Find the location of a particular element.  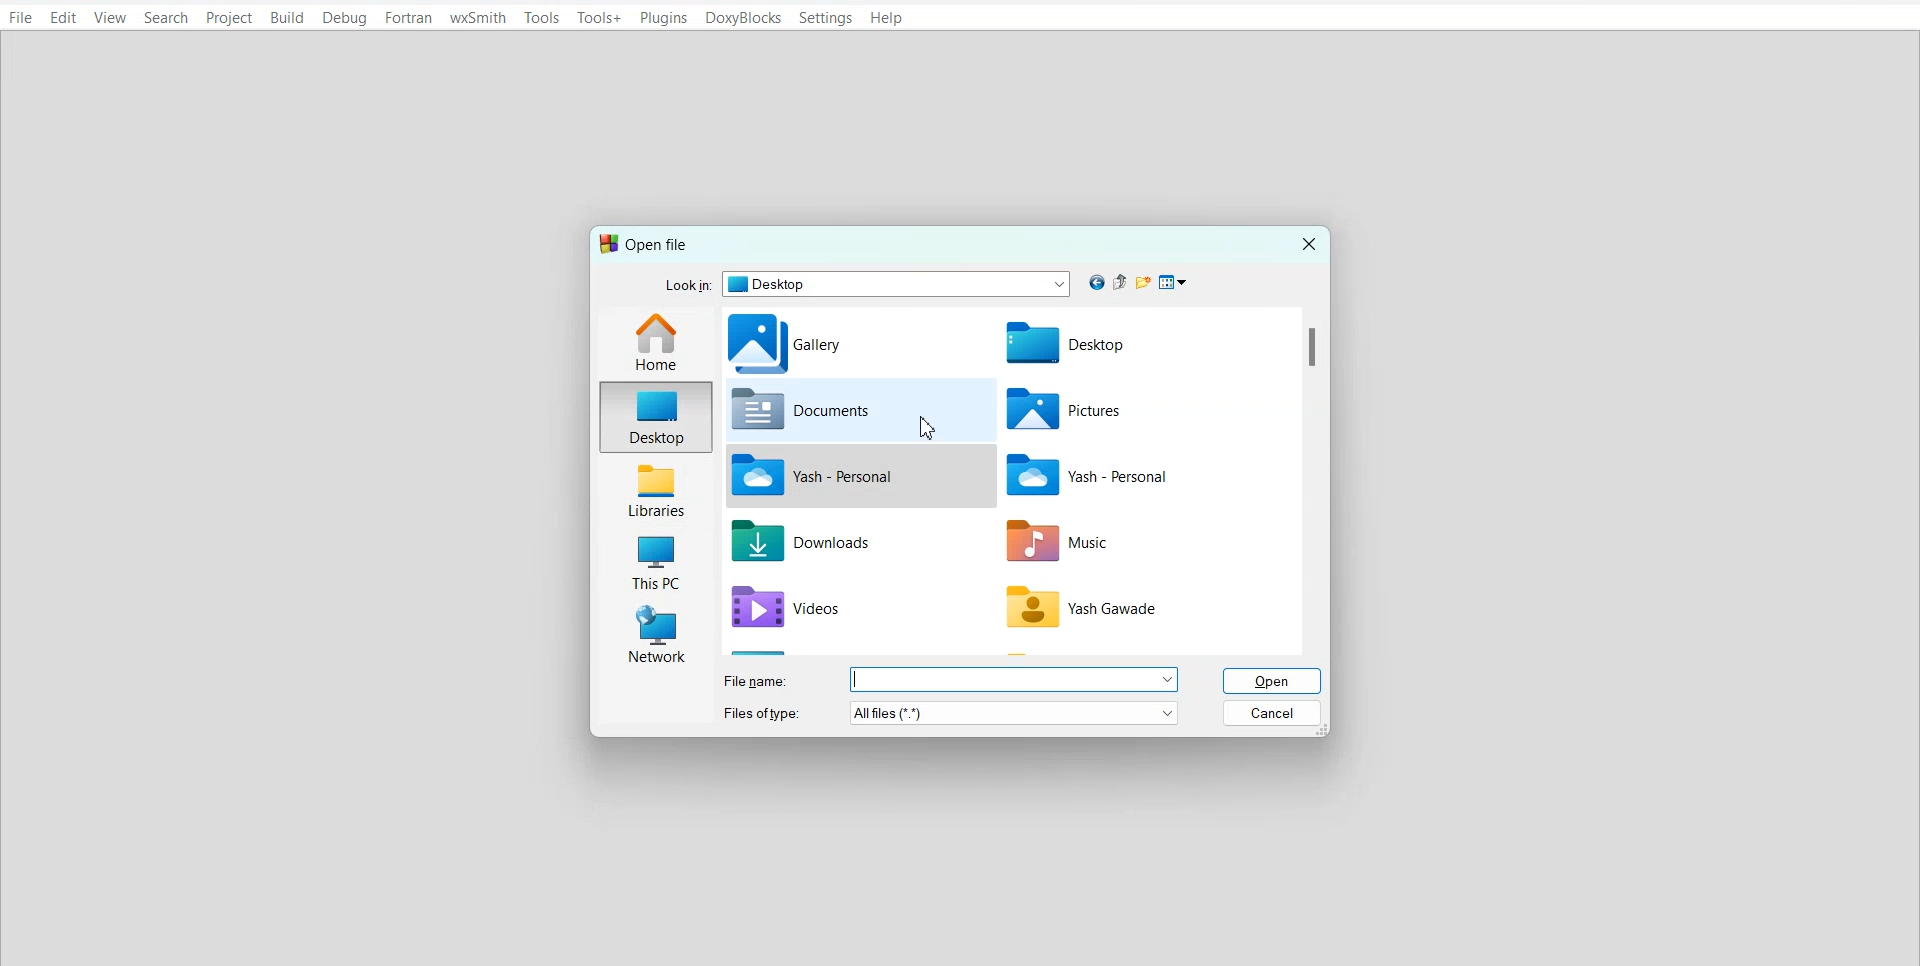

Go back to previous file is located at coordinates (1095, 282).